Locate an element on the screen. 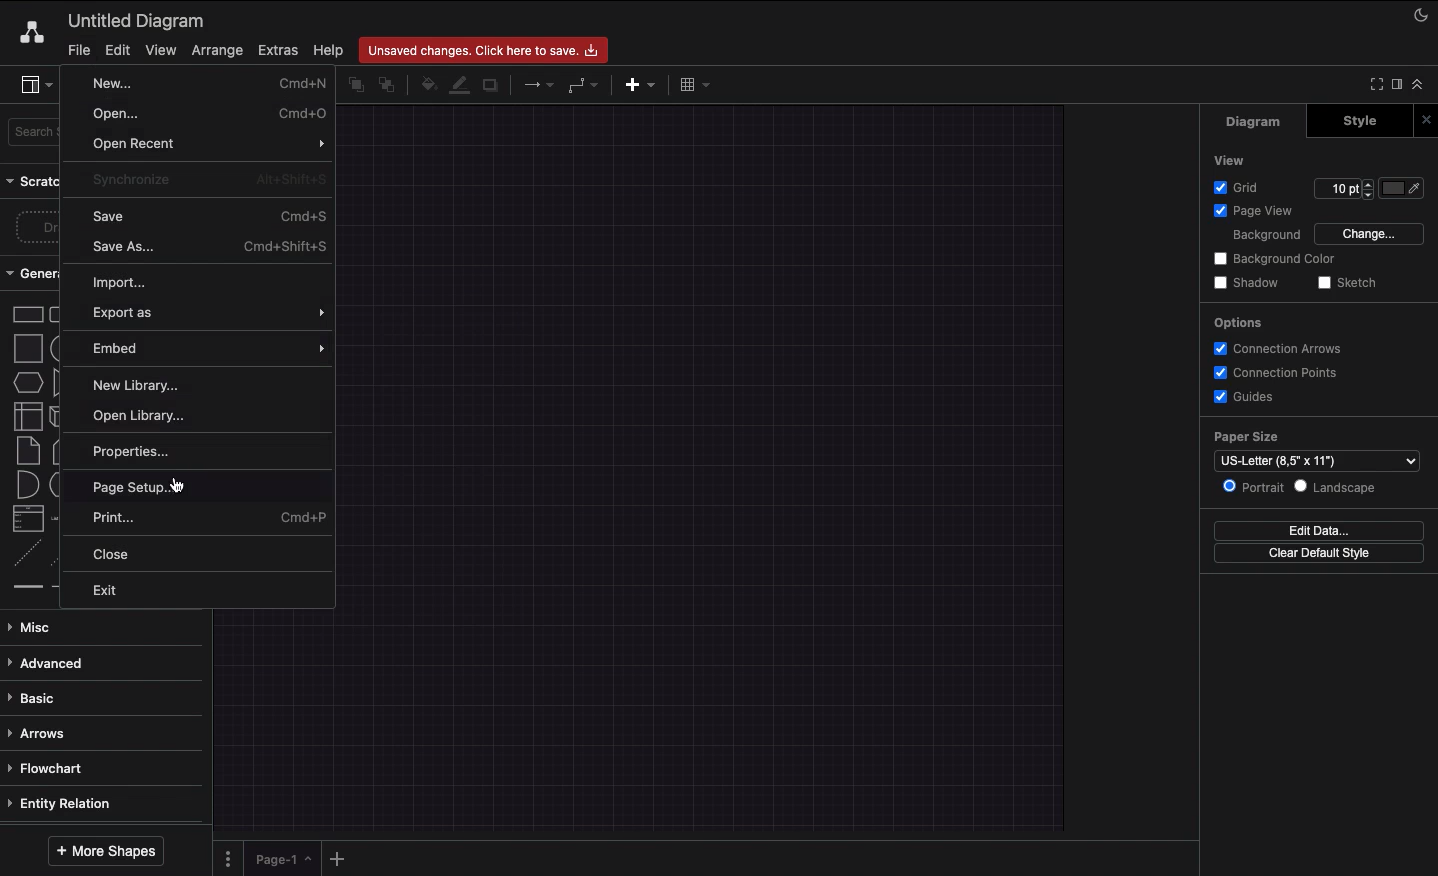  New is located at coordinates (205, 83).